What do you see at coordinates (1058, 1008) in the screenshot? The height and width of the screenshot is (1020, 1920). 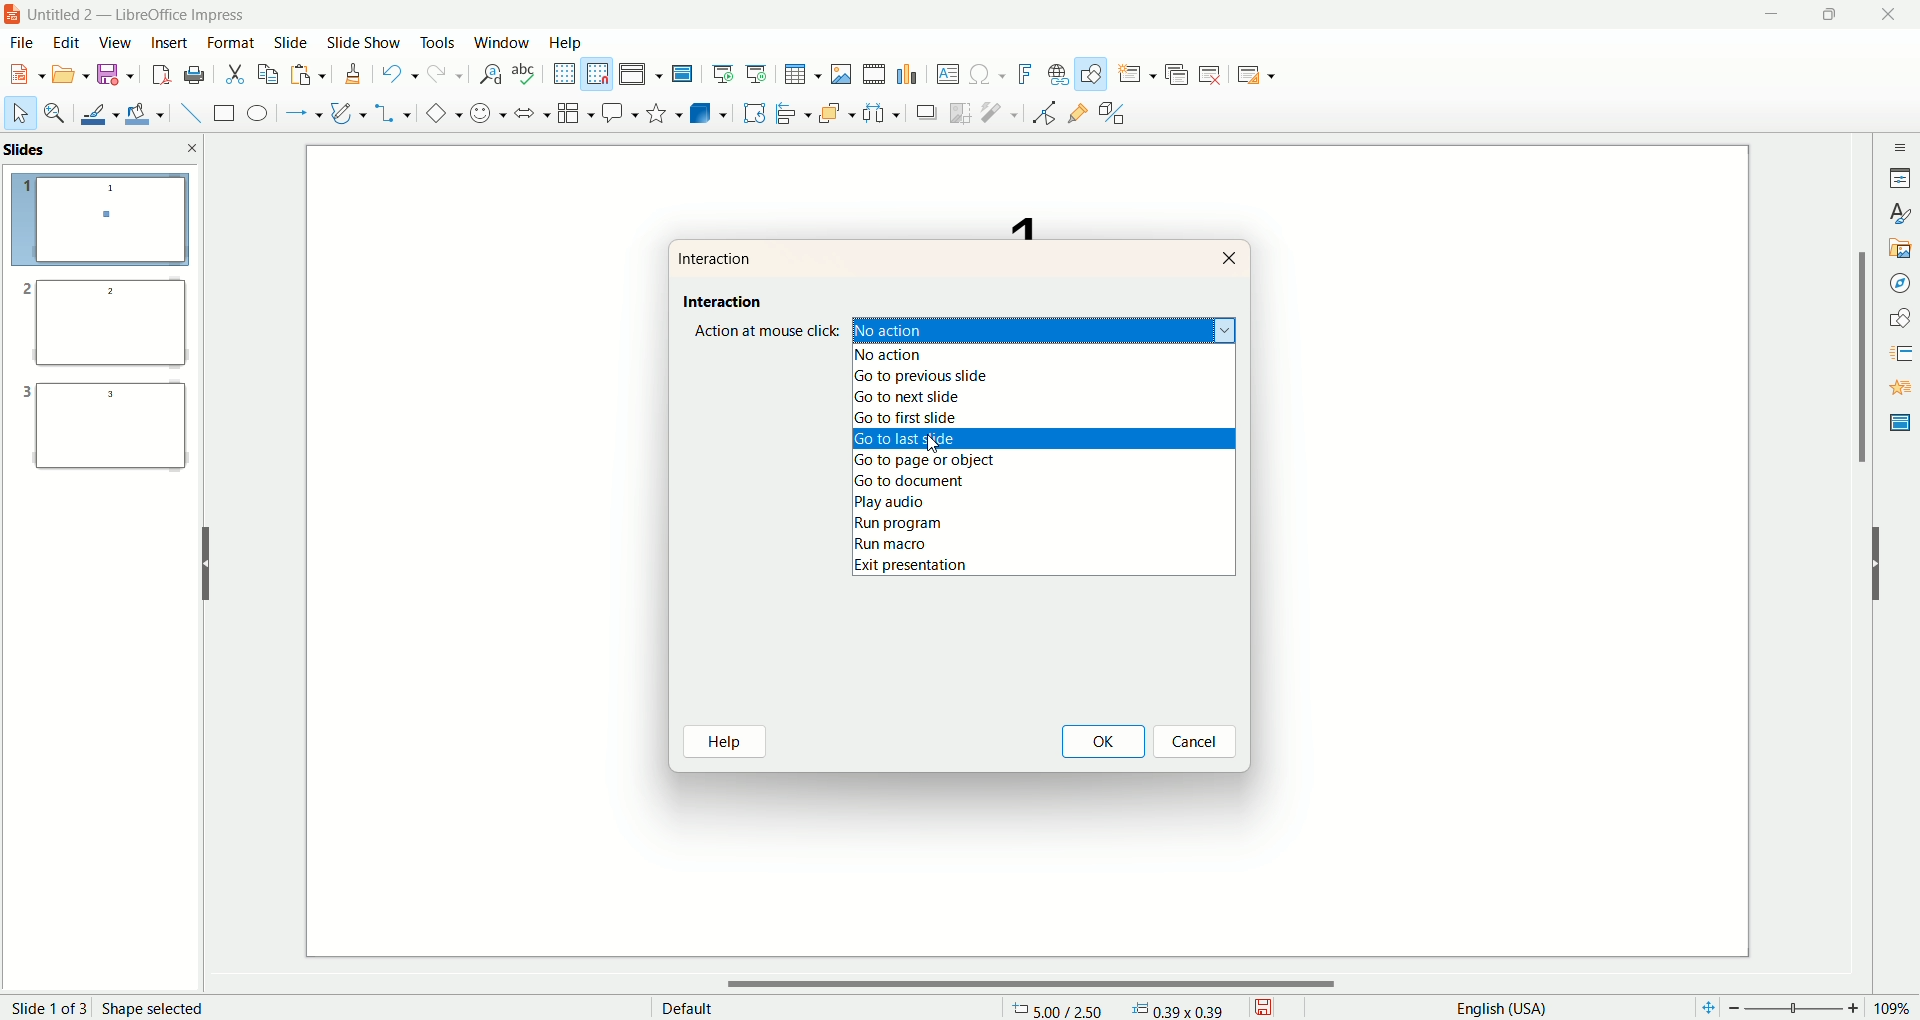 I see `coordinates` at bounding box center [1058, 1008].